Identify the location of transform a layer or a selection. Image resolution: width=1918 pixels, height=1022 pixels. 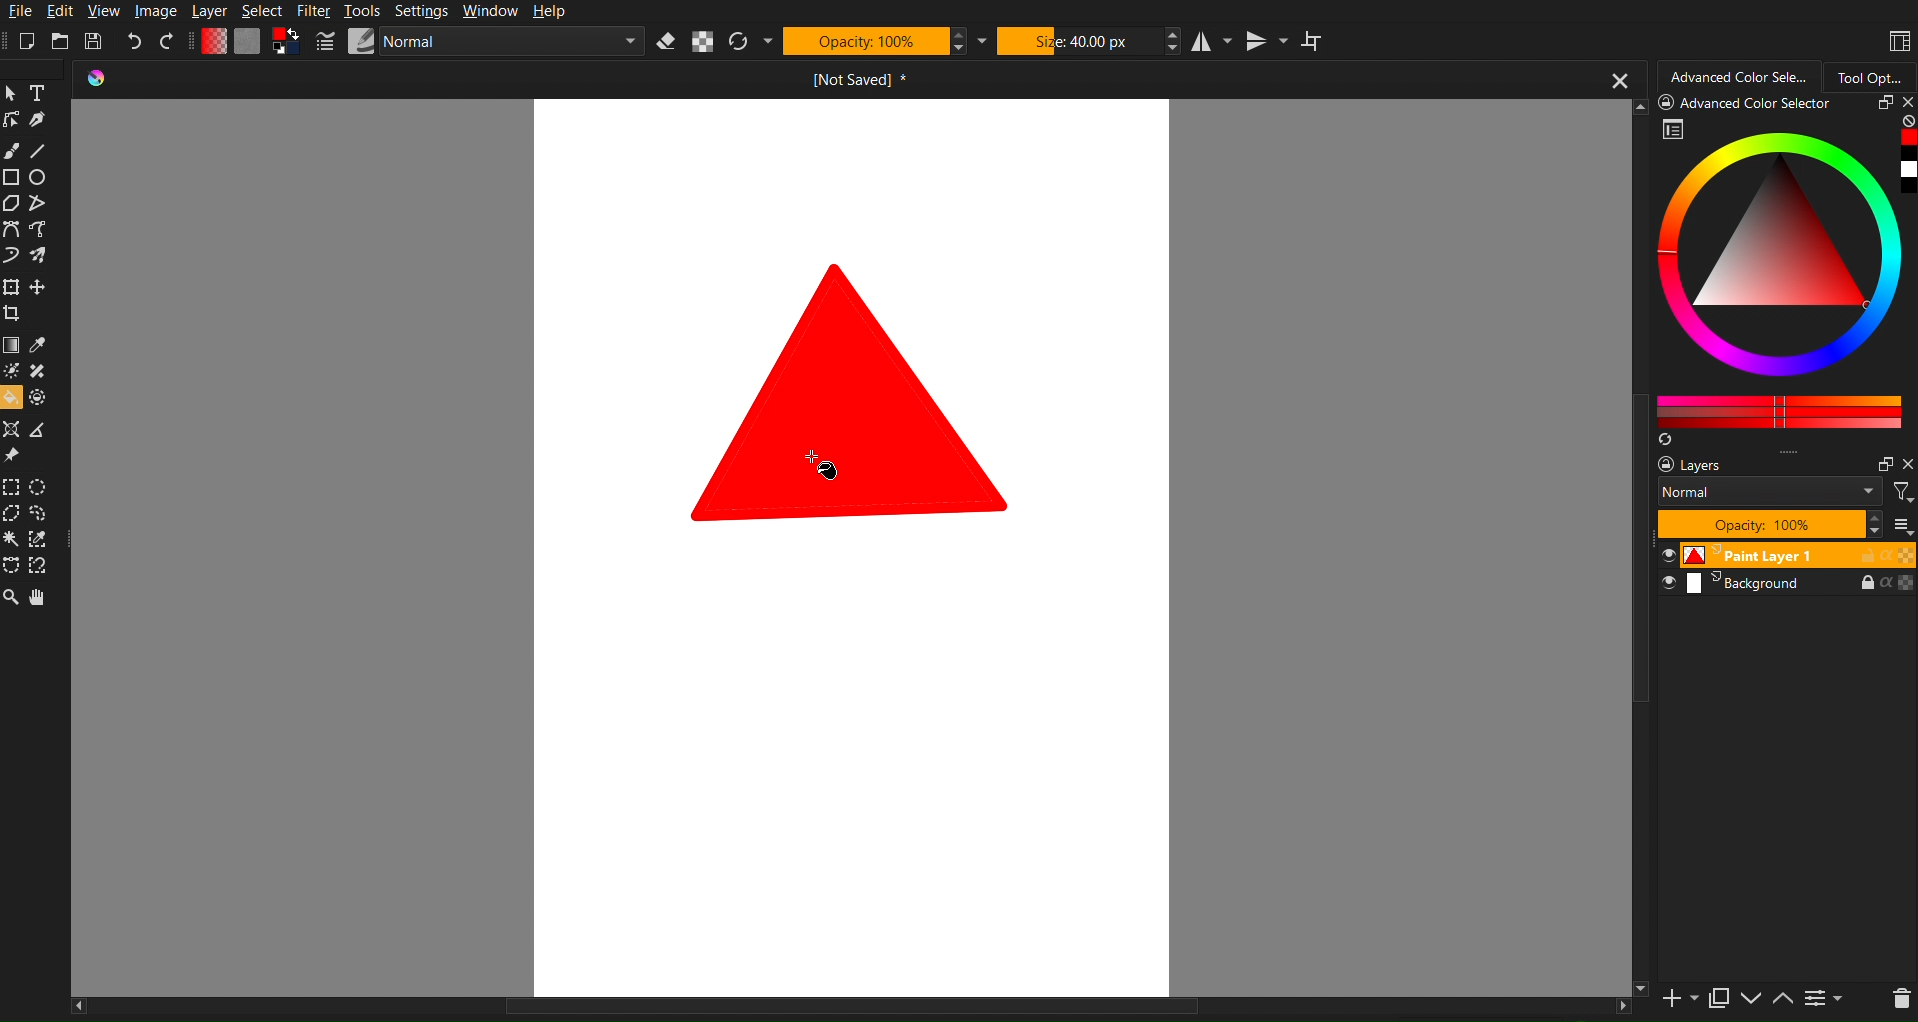
(12, 285).